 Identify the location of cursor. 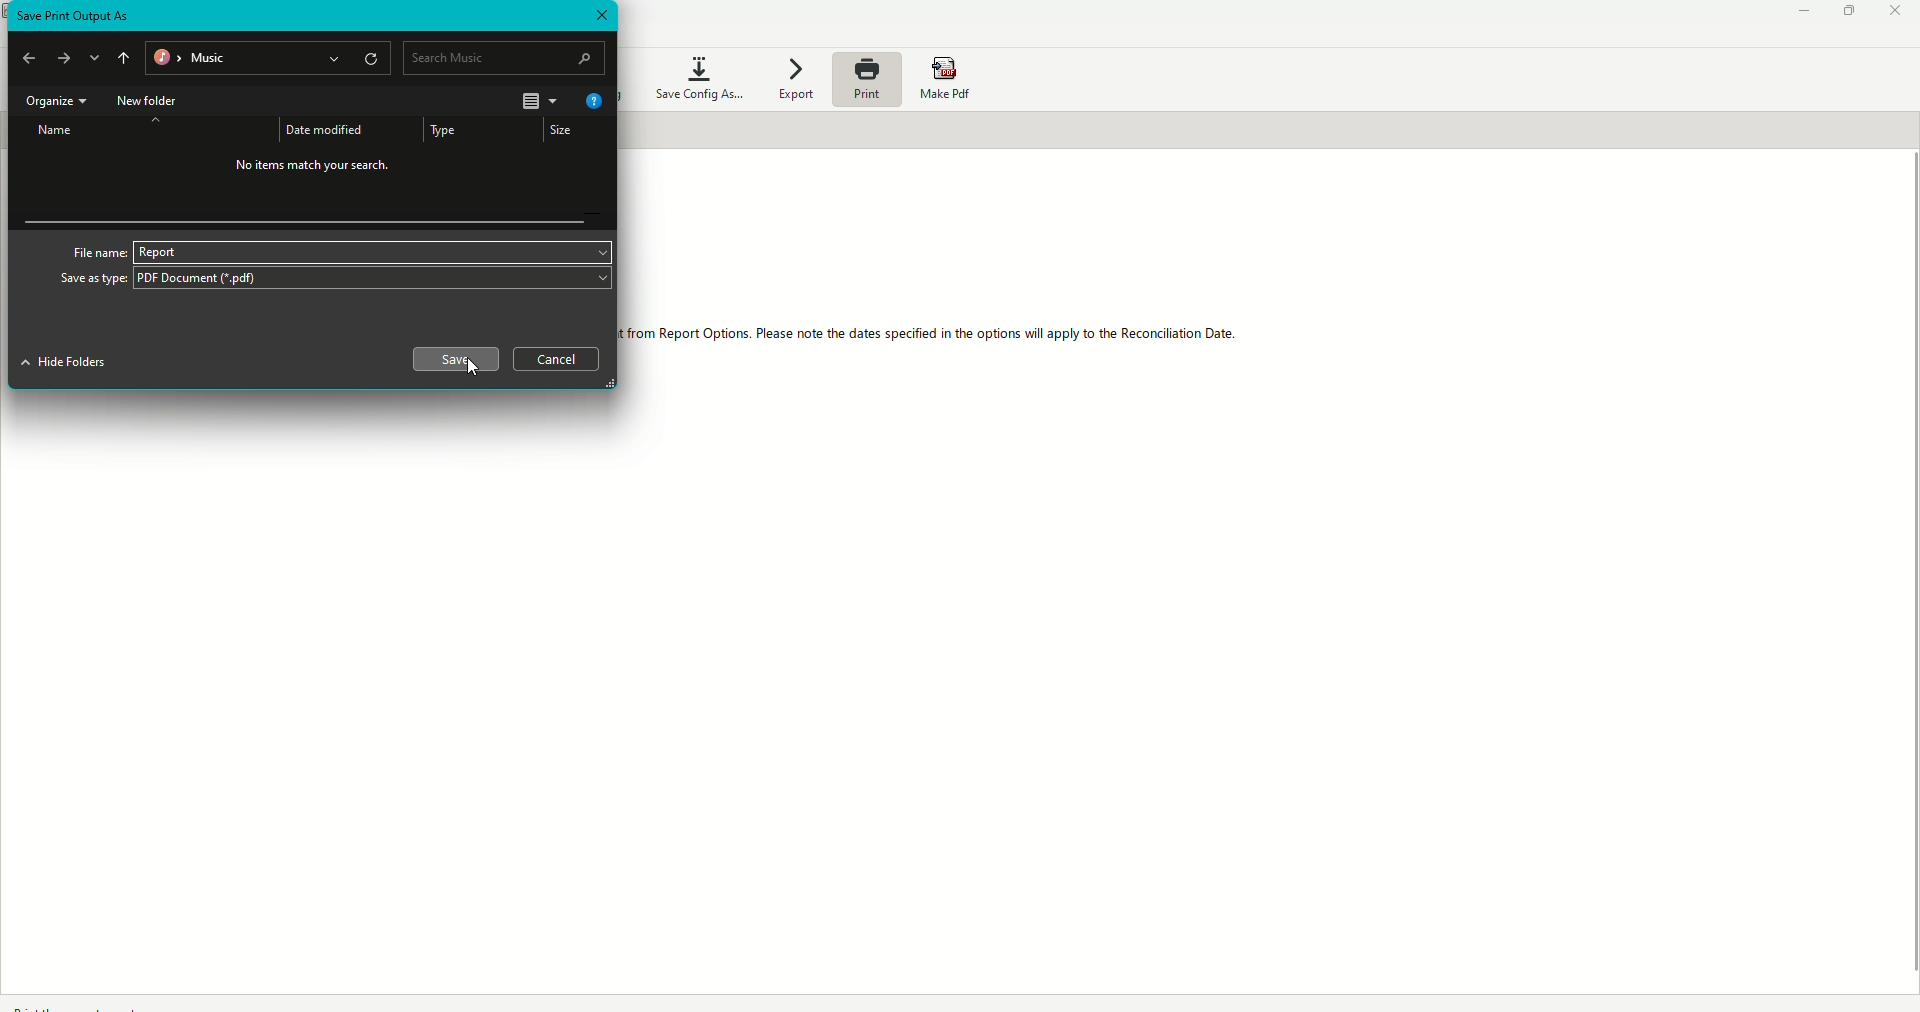
(473, 368).